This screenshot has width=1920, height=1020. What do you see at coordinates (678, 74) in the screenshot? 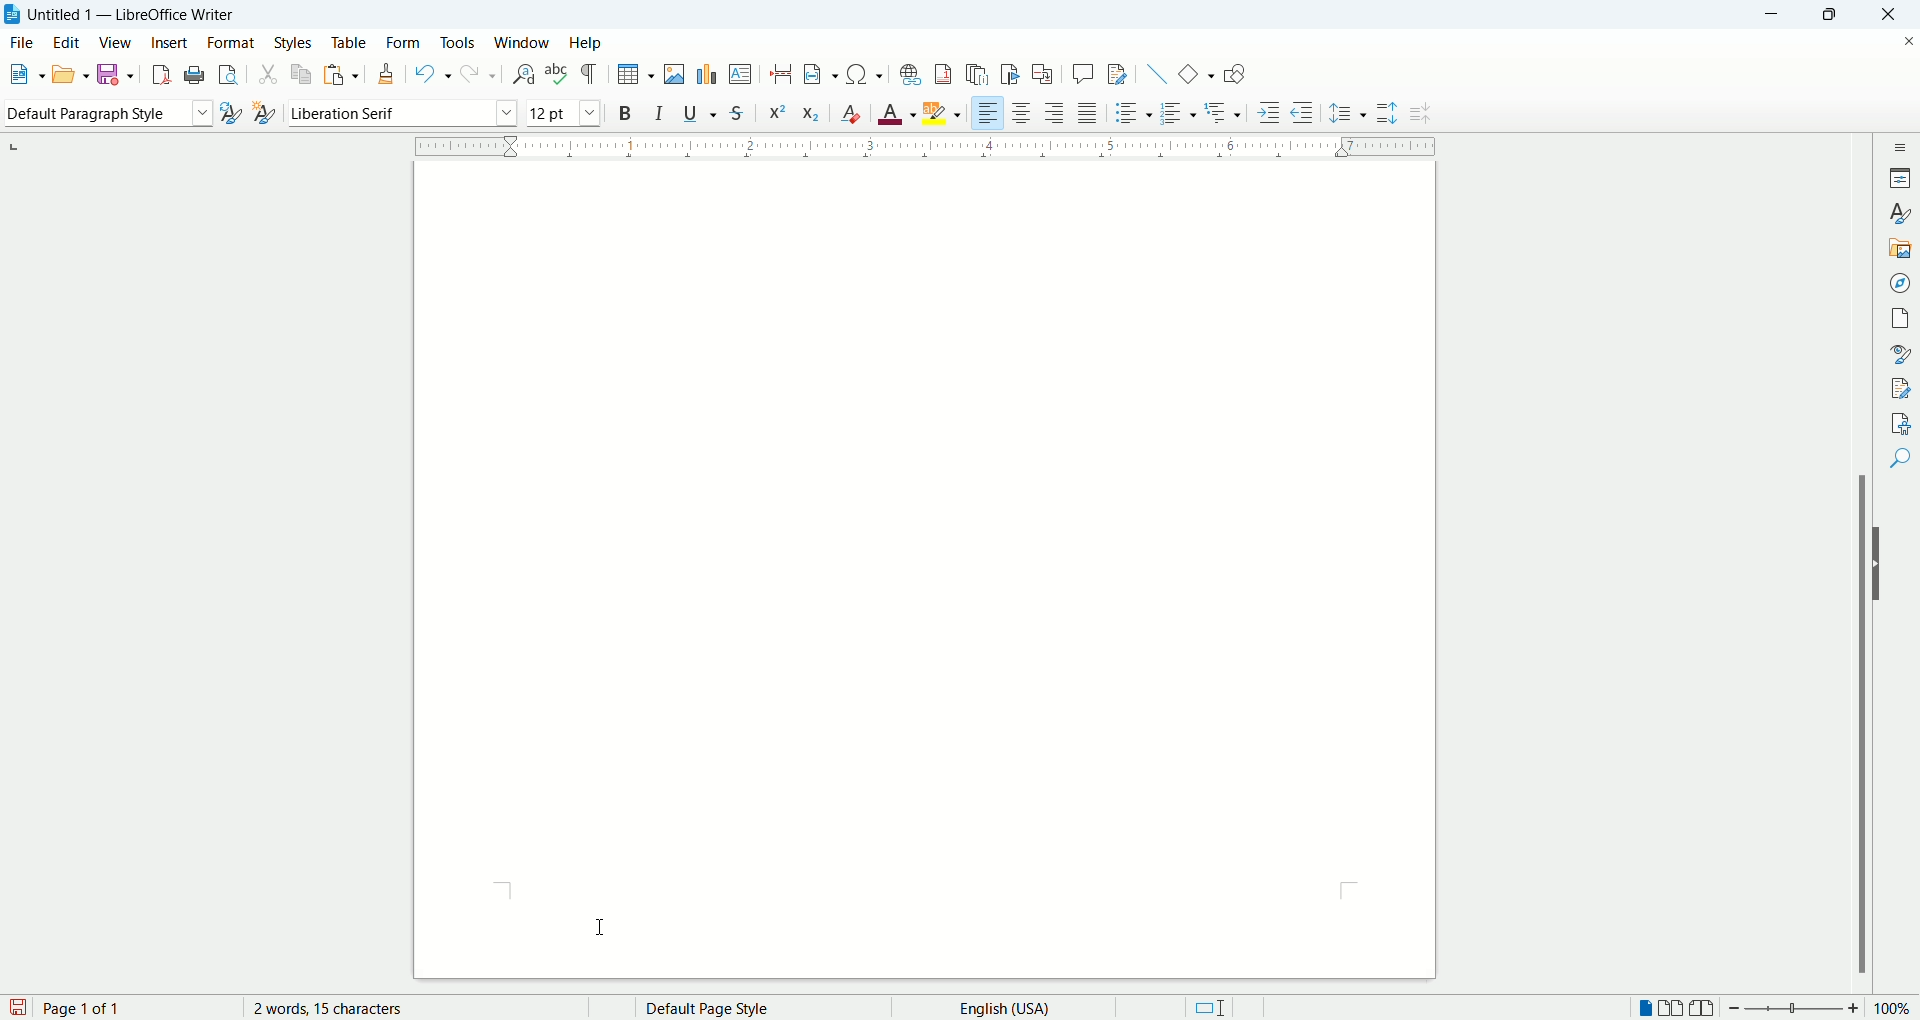
I see `insert image` at bounding box center [678, 74].